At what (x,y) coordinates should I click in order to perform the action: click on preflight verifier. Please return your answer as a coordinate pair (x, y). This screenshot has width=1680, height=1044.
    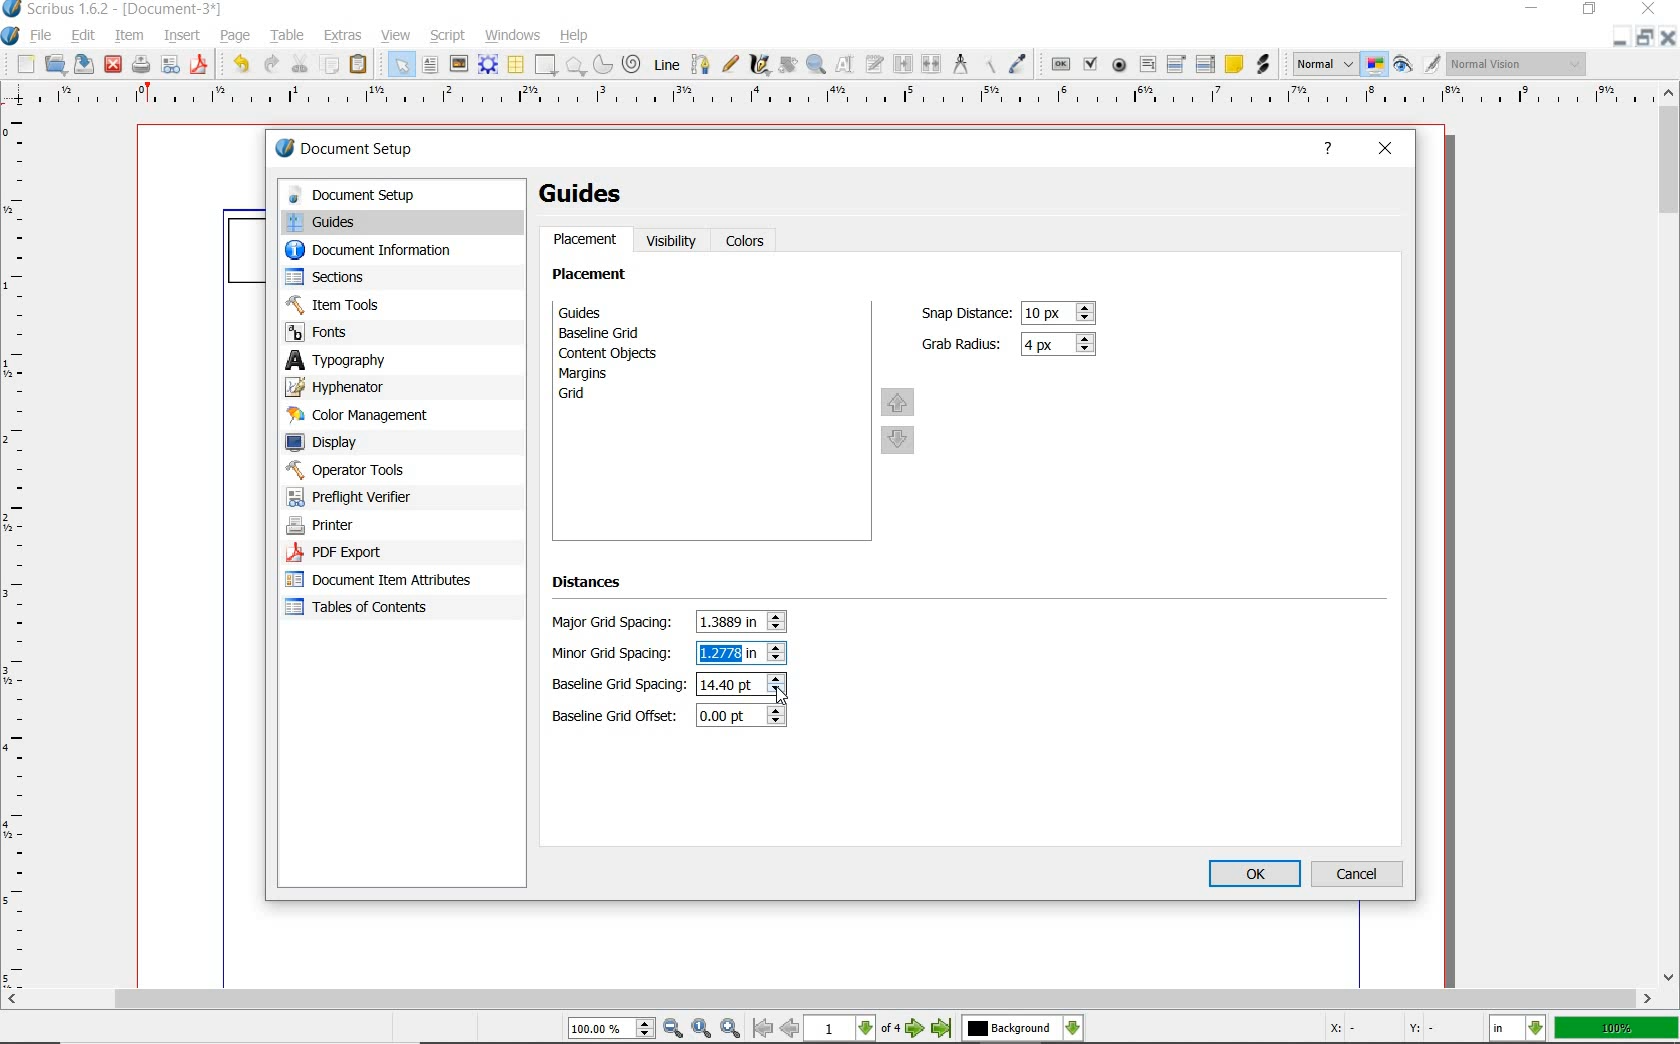
    Looking at the image, I should click on (171, 66).